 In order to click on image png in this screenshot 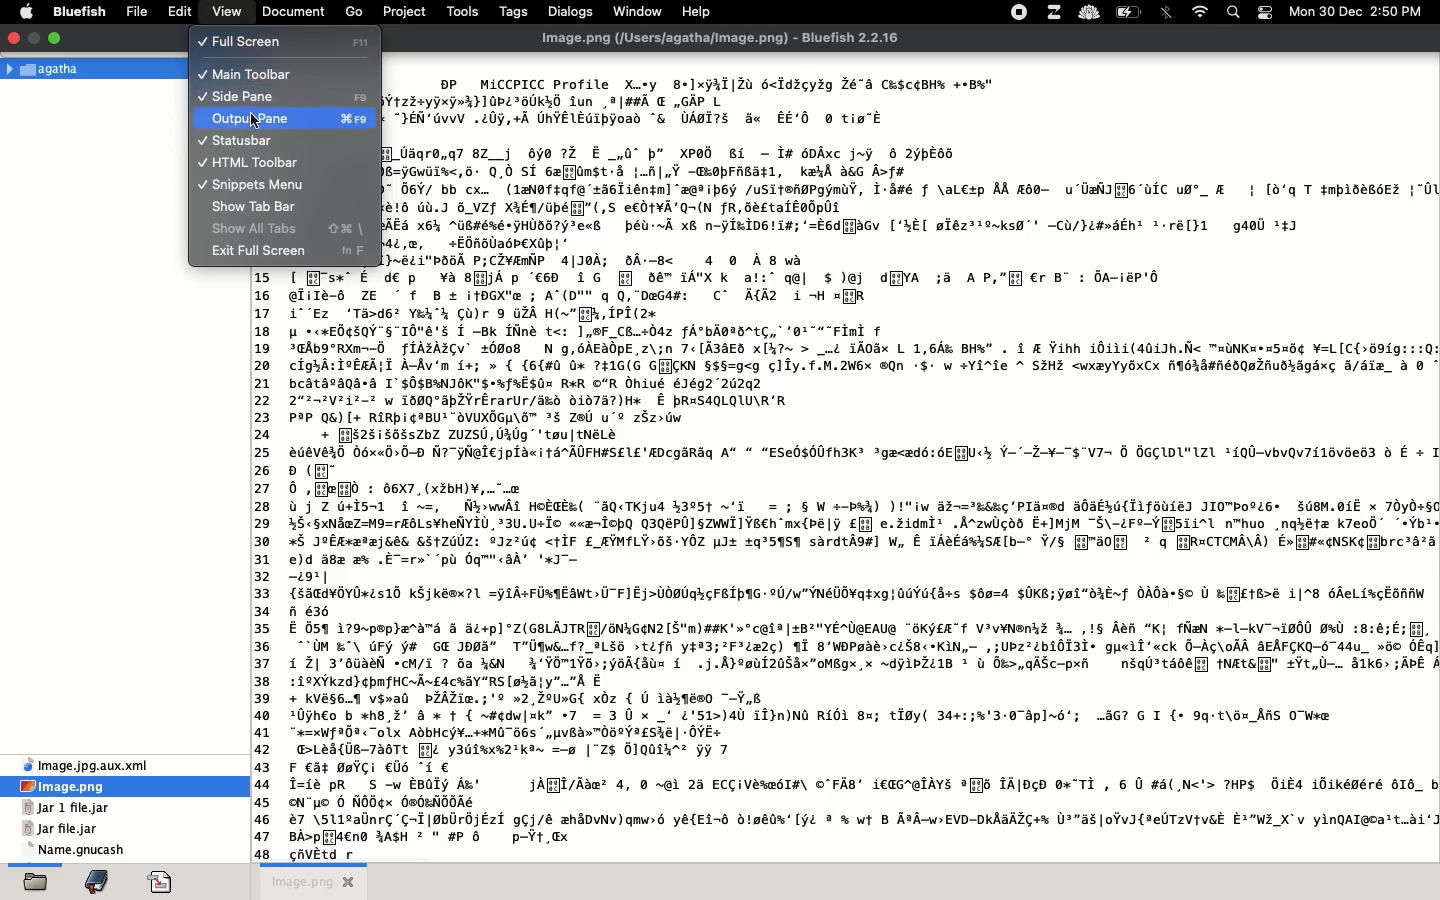, I will do `click(295, 881)`.